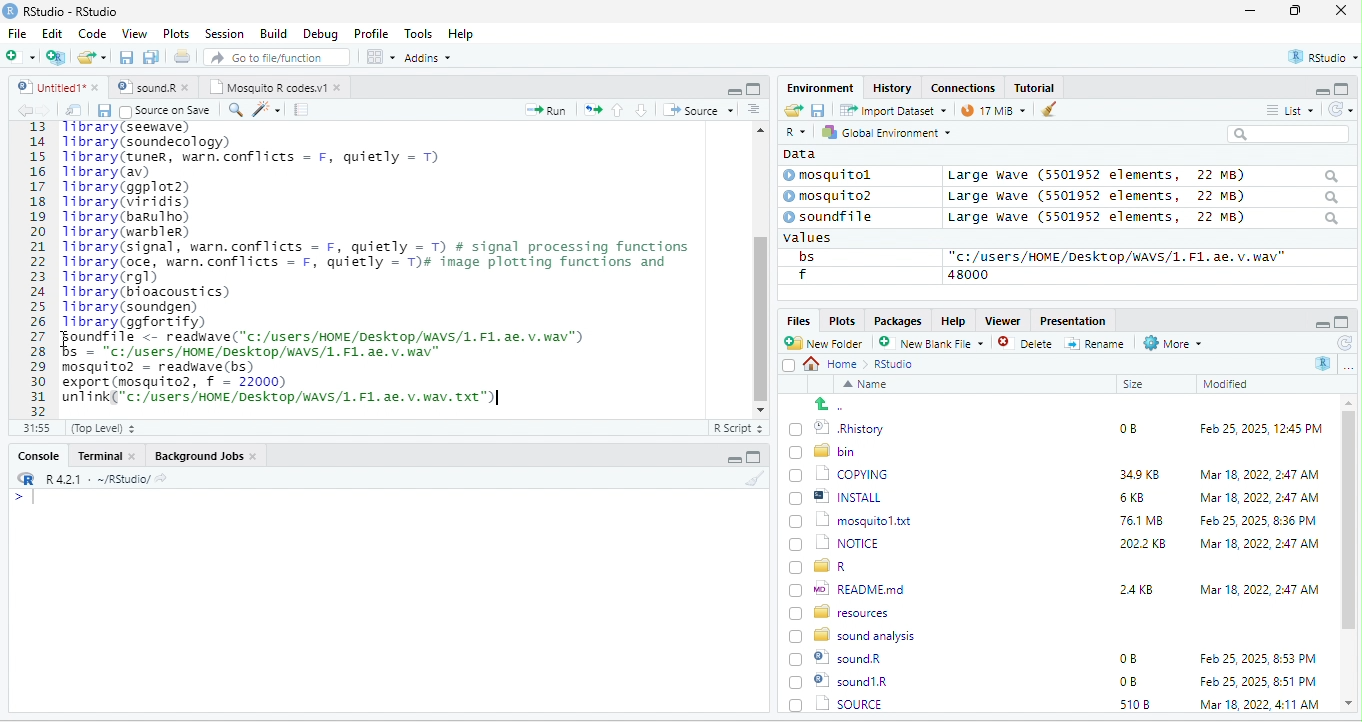  What do you see at coordinates (267, 109) in the screenshot?
I see `sharpen` at bounding box center [267, 109].